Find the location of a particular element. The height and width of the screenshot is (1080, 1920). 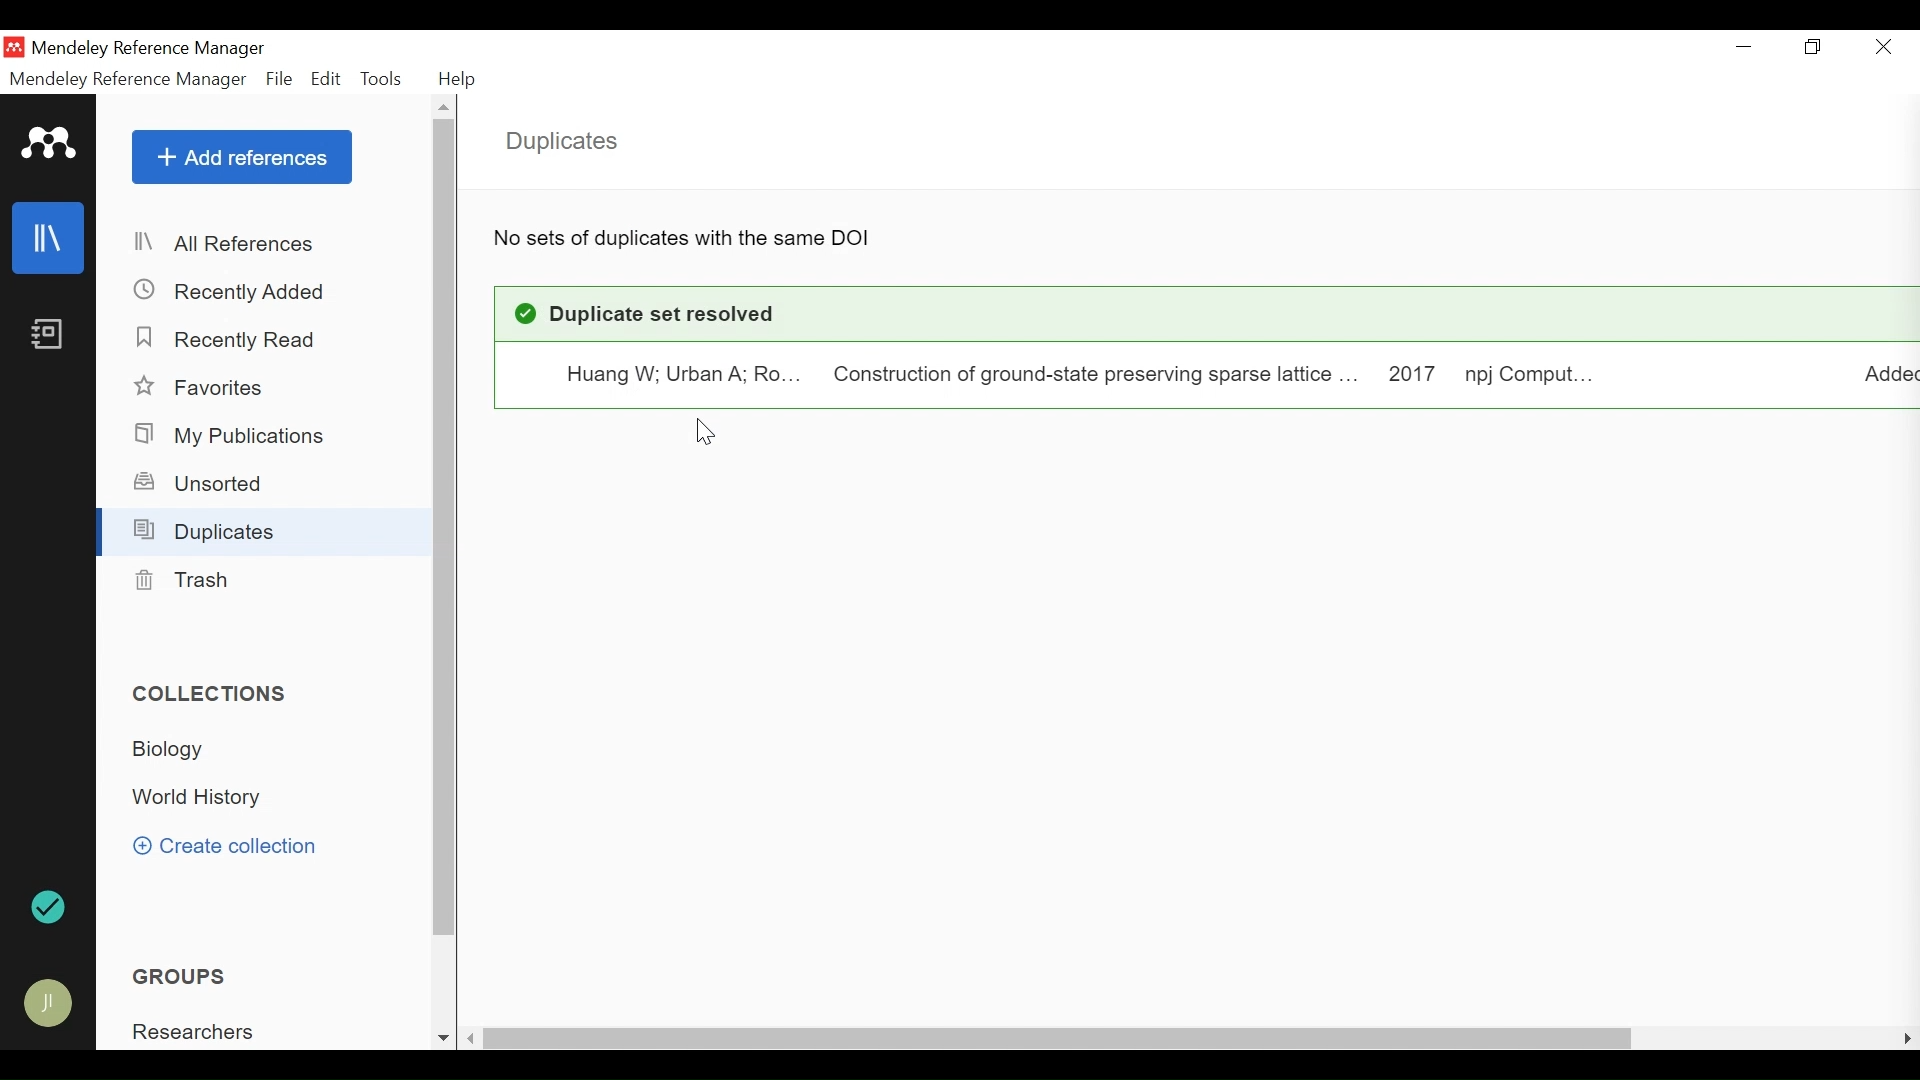

Mendeley Reference Manager is located at coordinates (129, 80).